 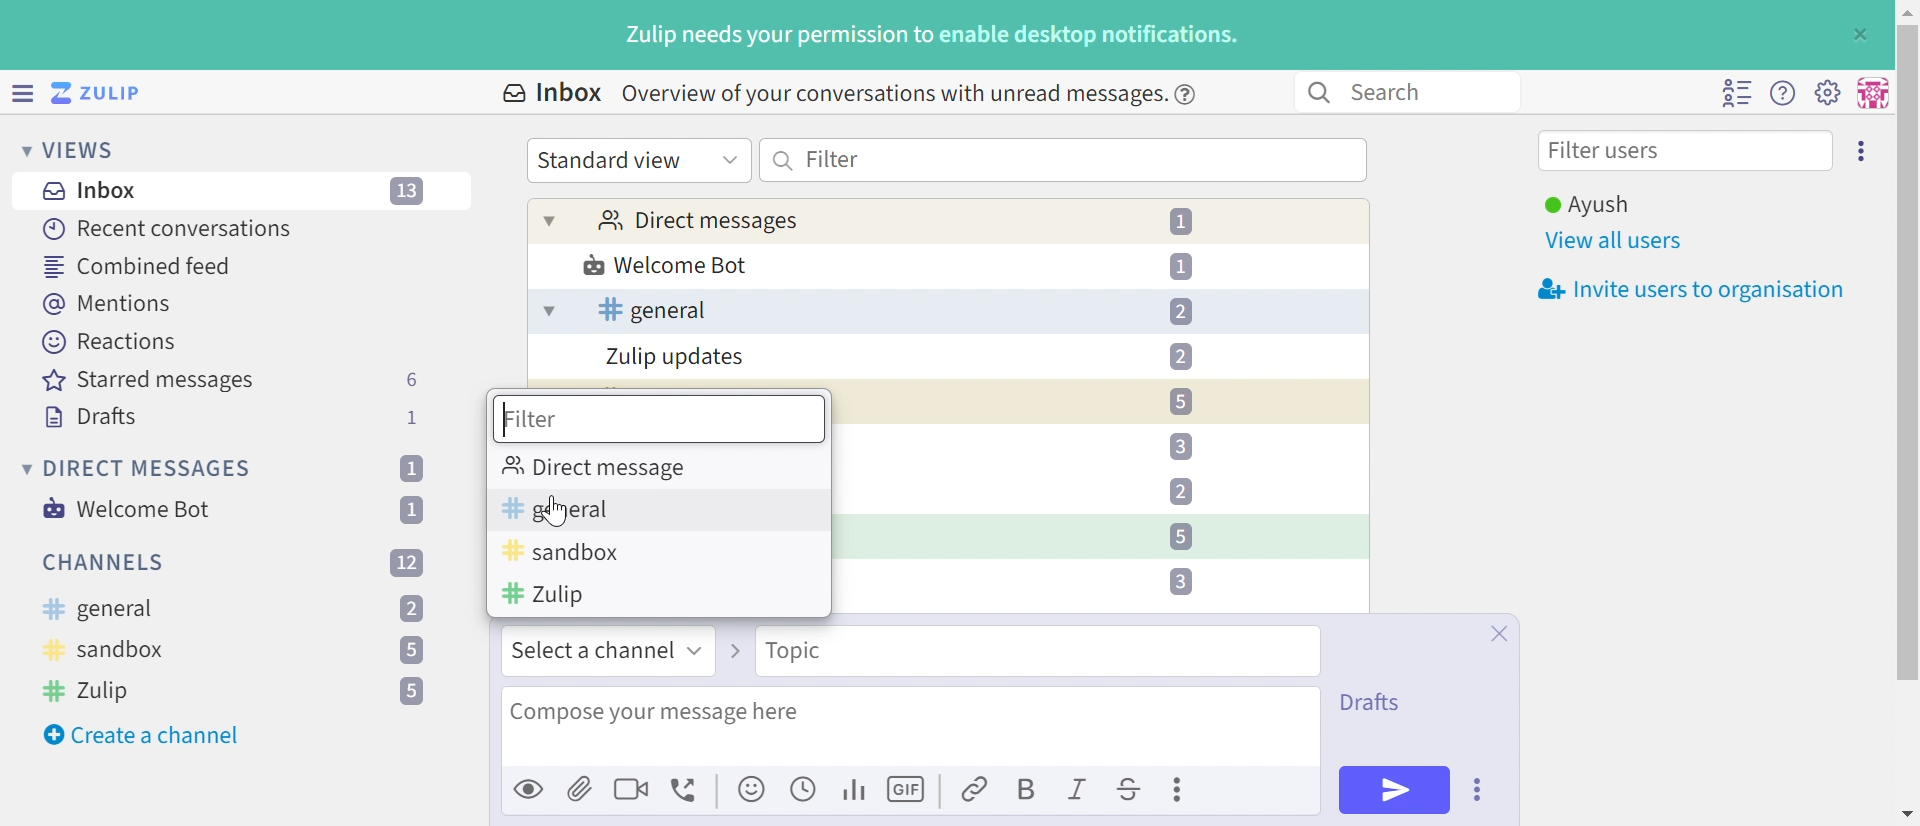 I want to click on ZULIP, so click(x=109, y=94).